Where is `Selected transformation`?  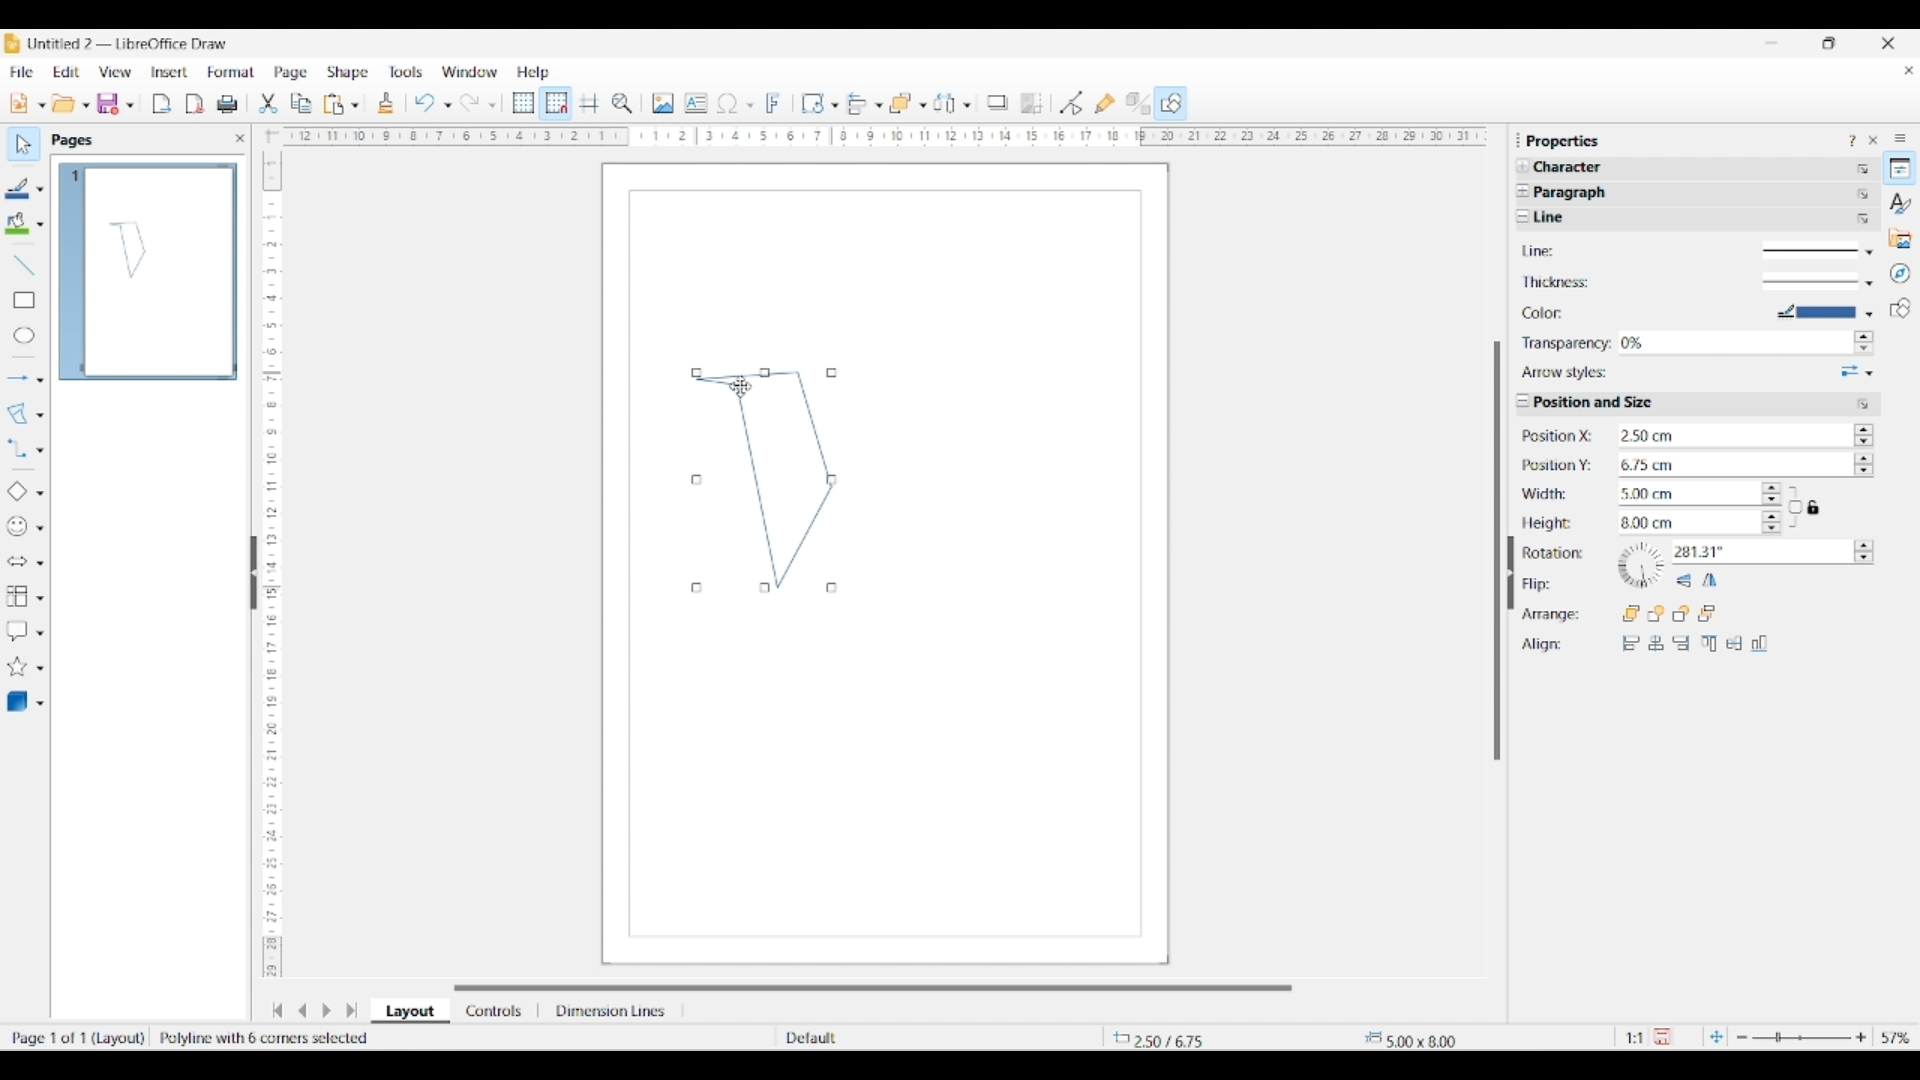 Selected transformation is located at coordinates (812, 103).